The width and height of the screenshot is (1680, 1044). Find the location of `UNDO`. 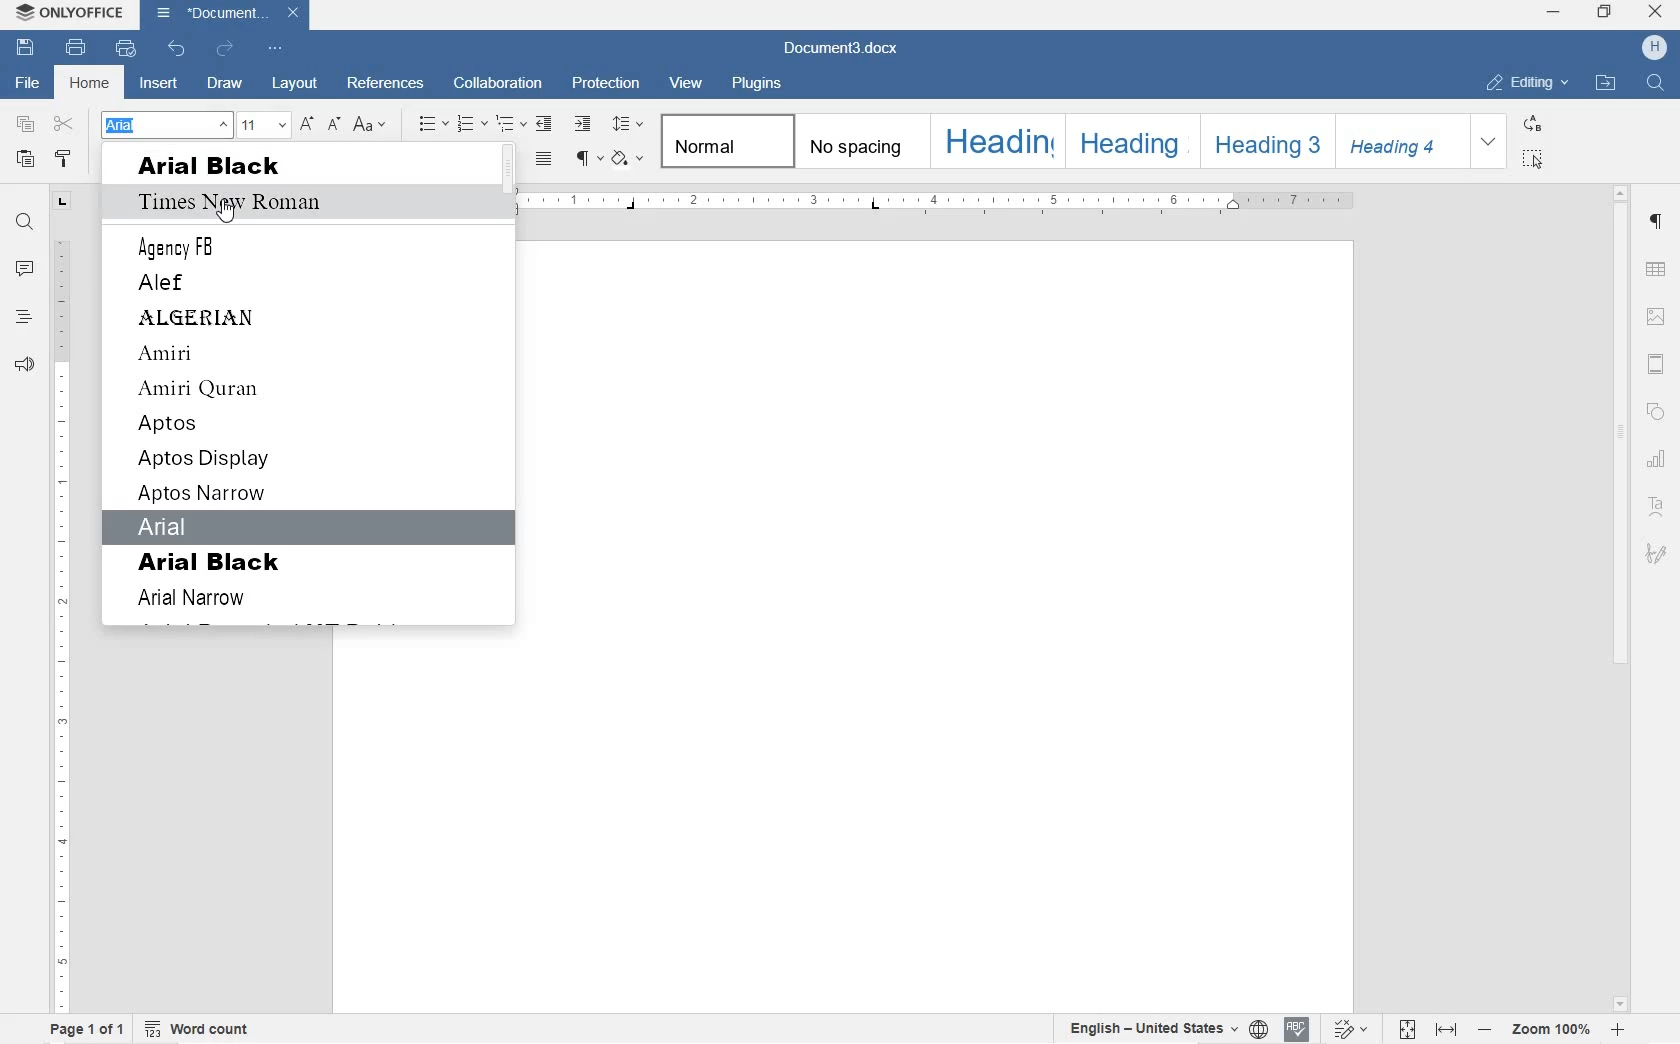

UNDO is located at coordinates (176, 51).